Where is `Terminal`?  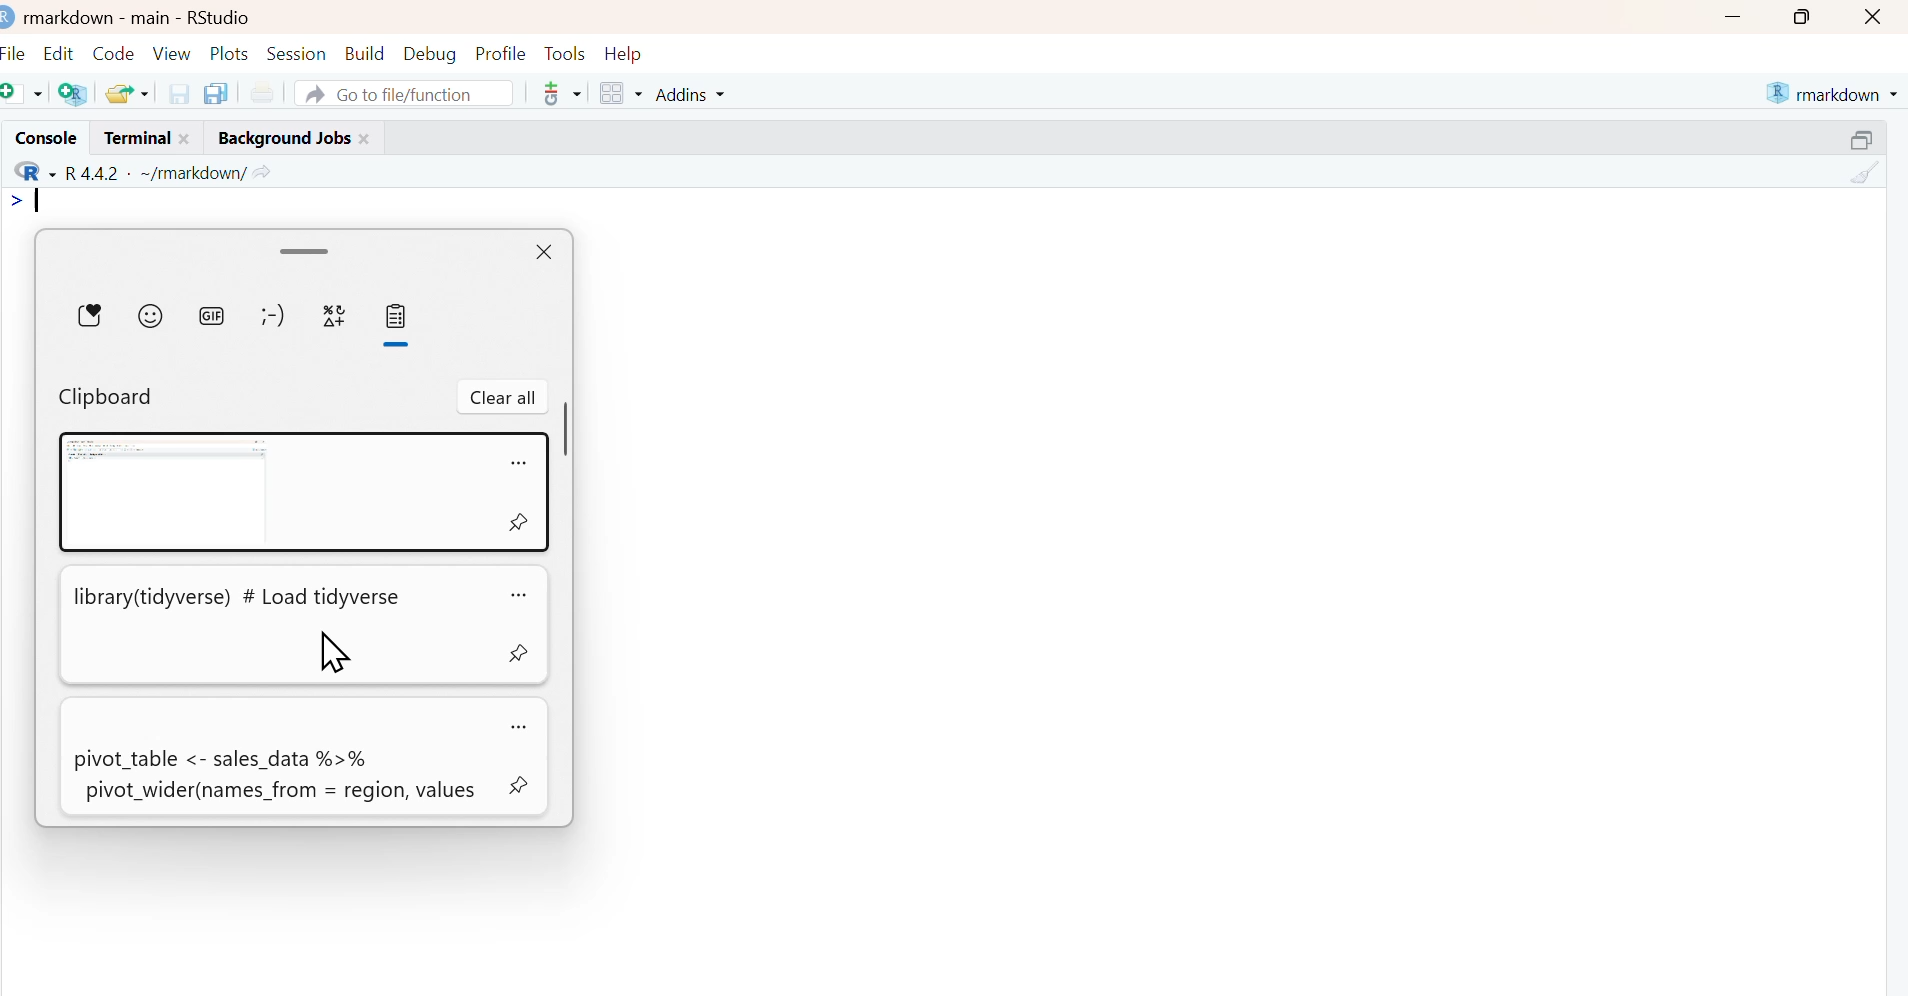 Terminal is located at coordinates (132, 137).